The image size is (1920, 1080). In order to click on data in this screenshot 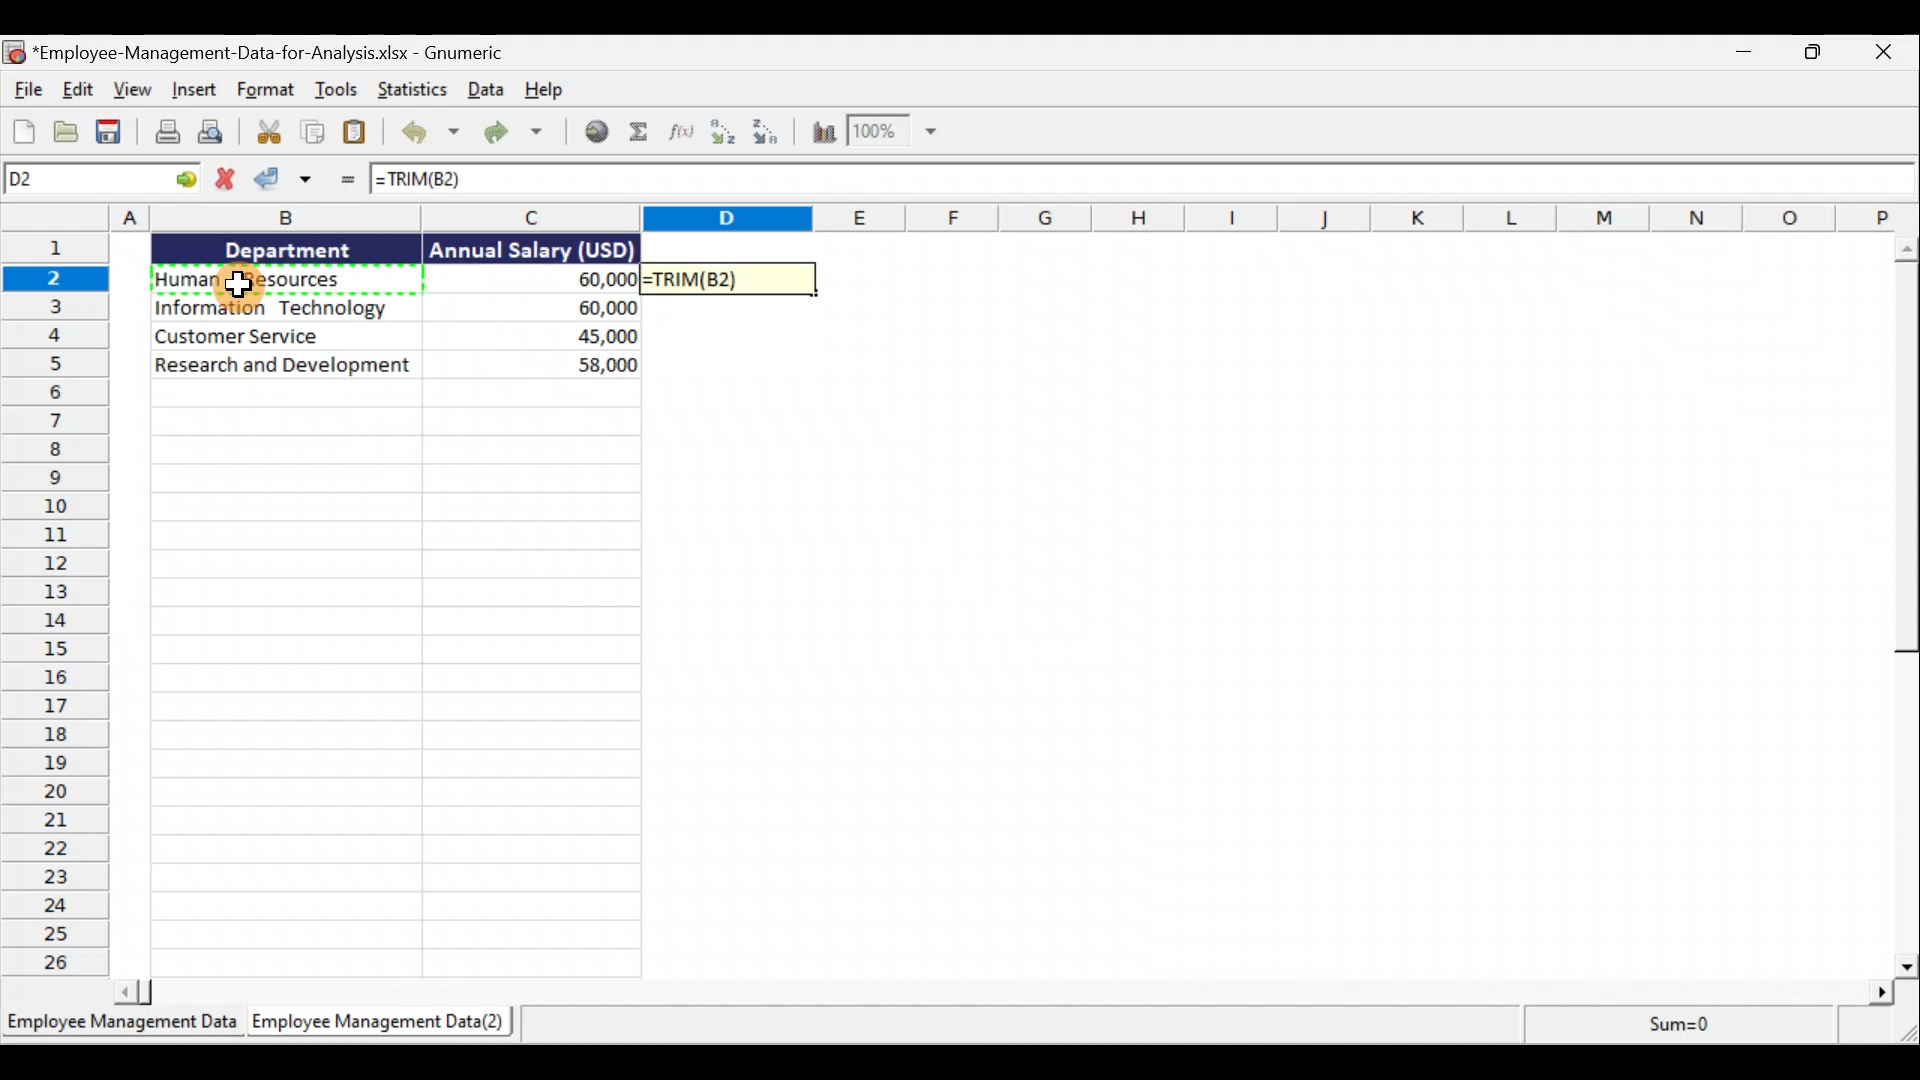, I will do `click(390, 311)`.